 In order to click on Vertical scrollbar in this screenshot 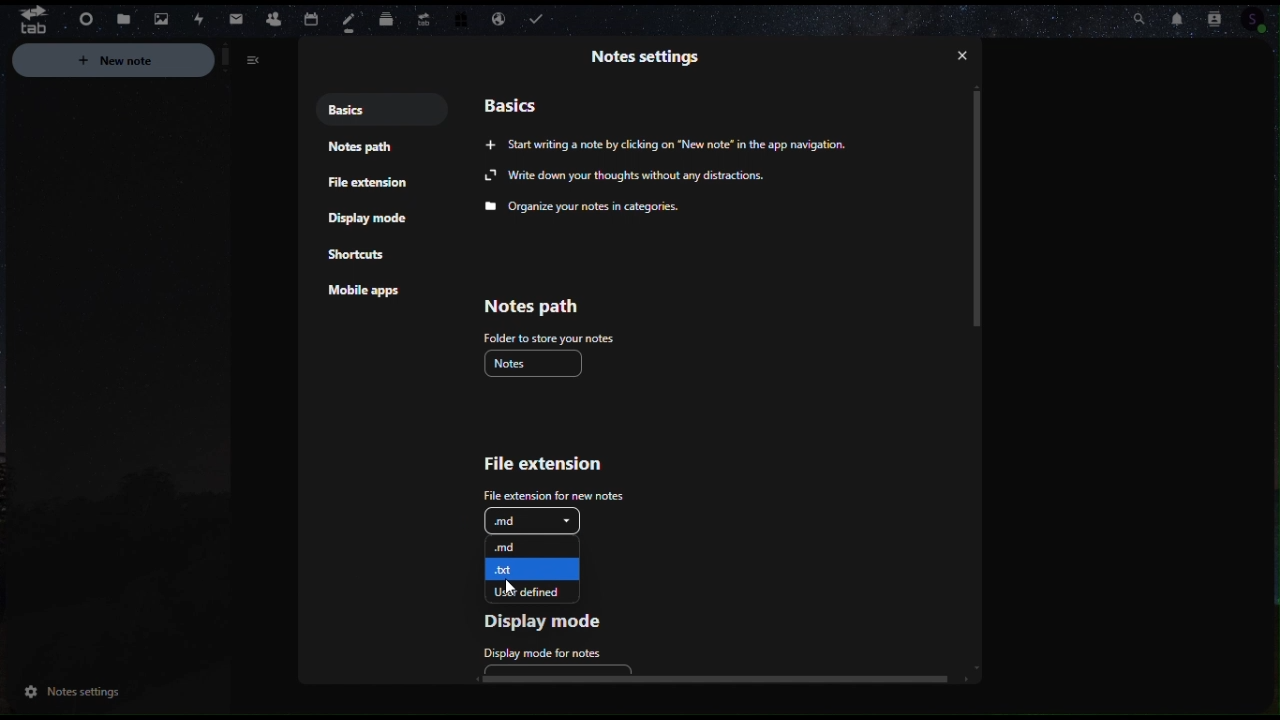, I will do `click(983, 209)`.